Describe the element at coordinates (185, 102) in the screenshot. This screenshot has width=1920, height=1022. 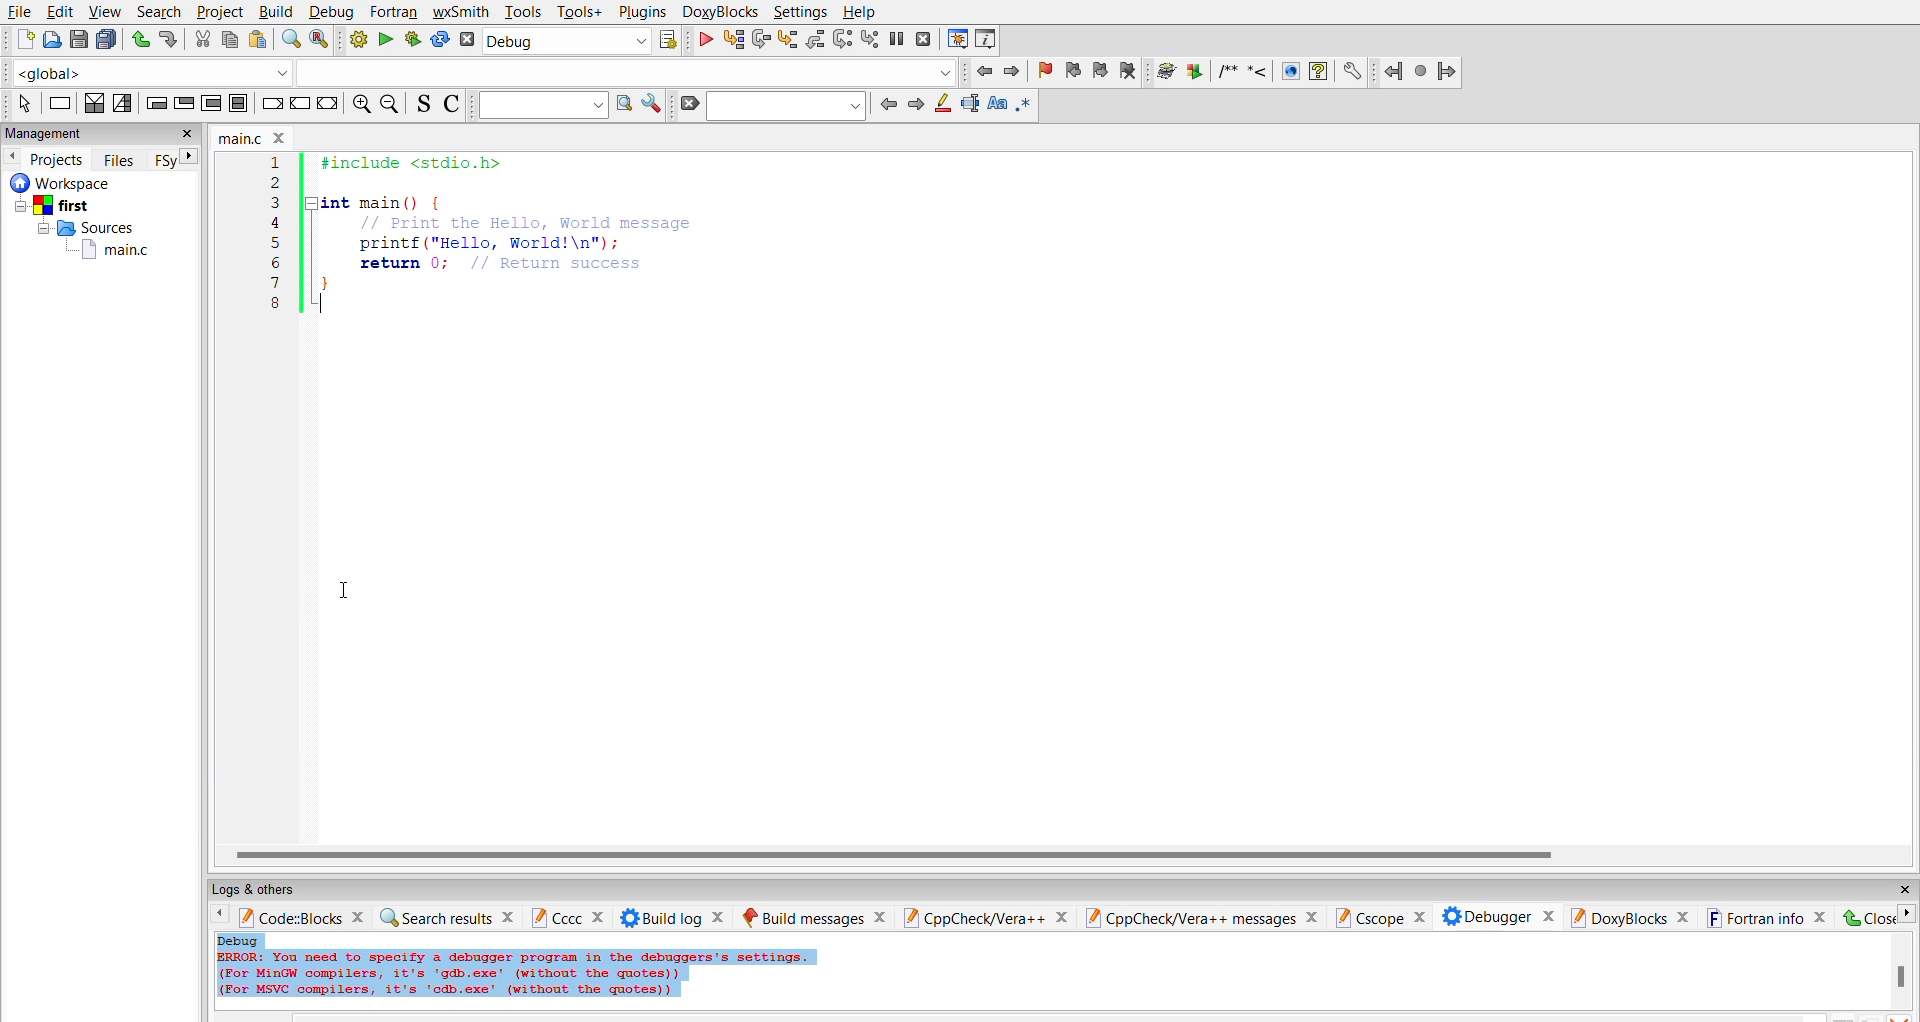
I see `exit condition loop` at that location.